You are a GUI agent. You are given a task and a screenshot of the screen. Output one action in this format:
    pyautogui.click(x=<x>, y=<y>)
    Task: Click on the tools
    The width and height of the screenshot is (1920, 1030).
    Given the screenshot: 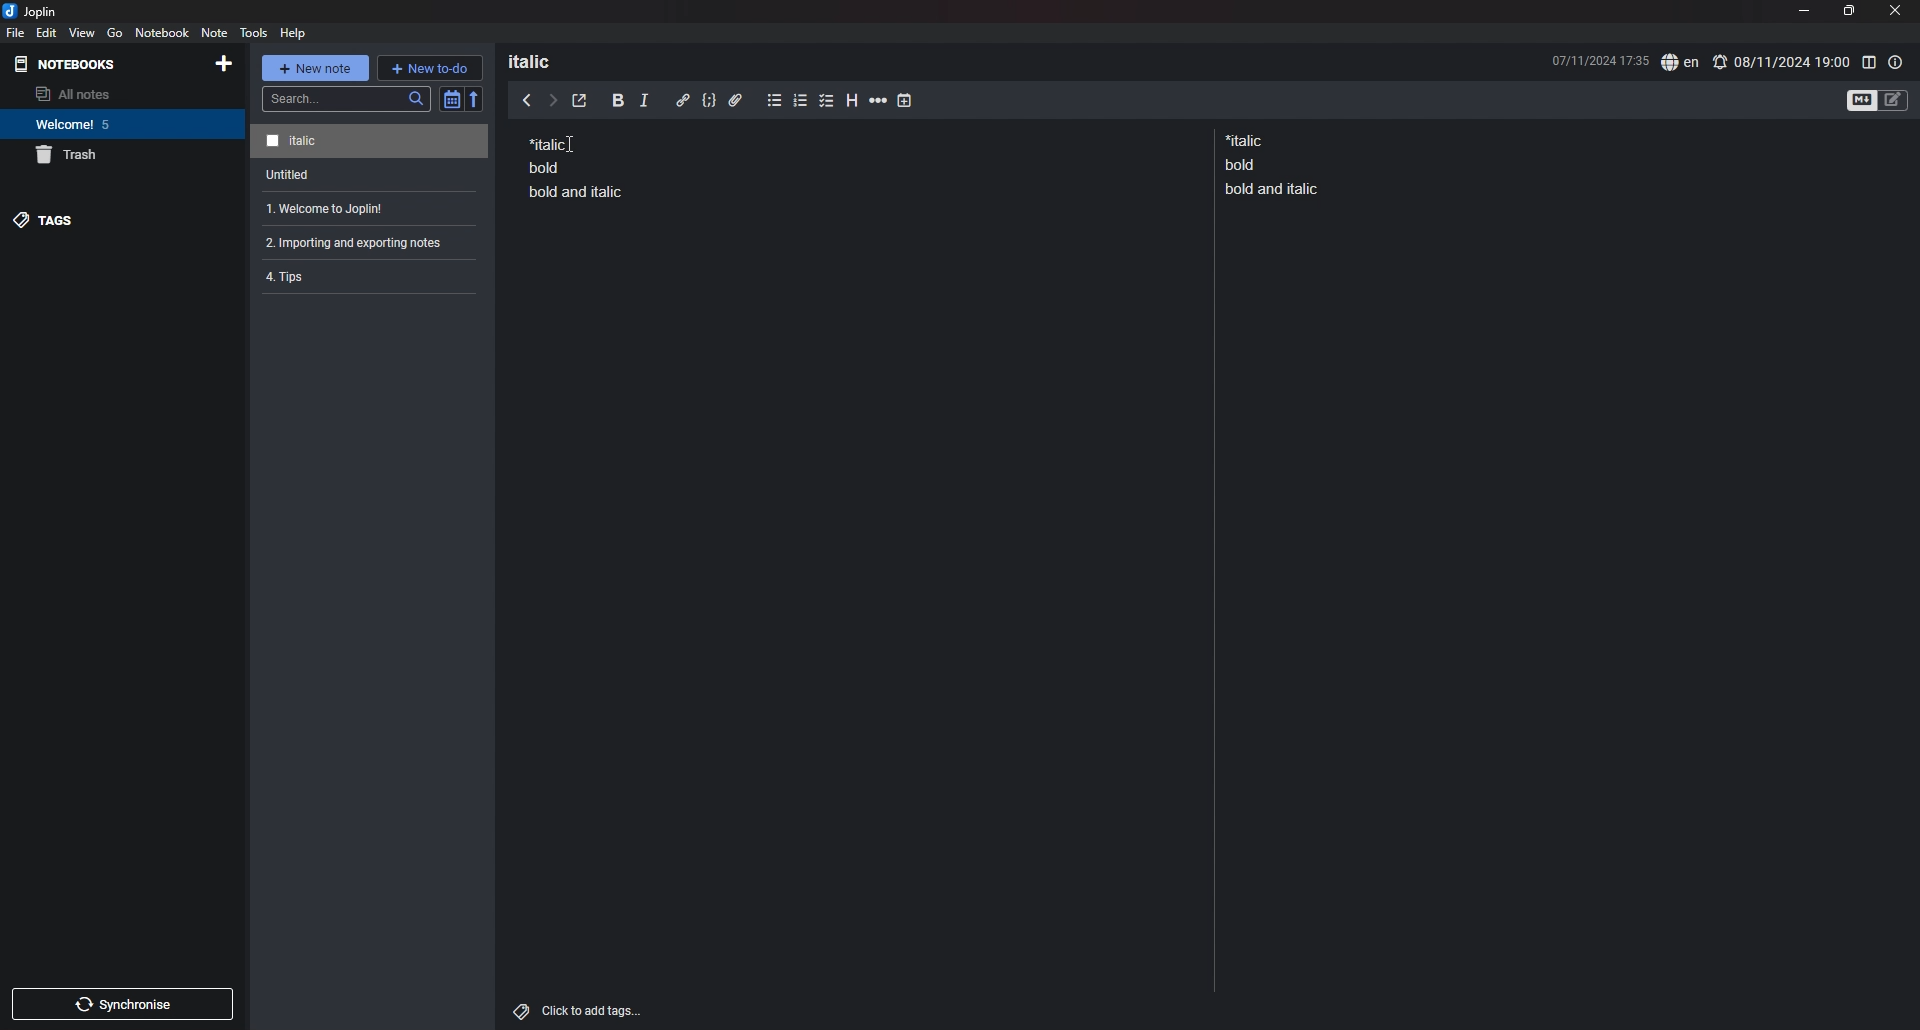 What is the action you would take?
    pyautogui.click(x=254, y=32)
    